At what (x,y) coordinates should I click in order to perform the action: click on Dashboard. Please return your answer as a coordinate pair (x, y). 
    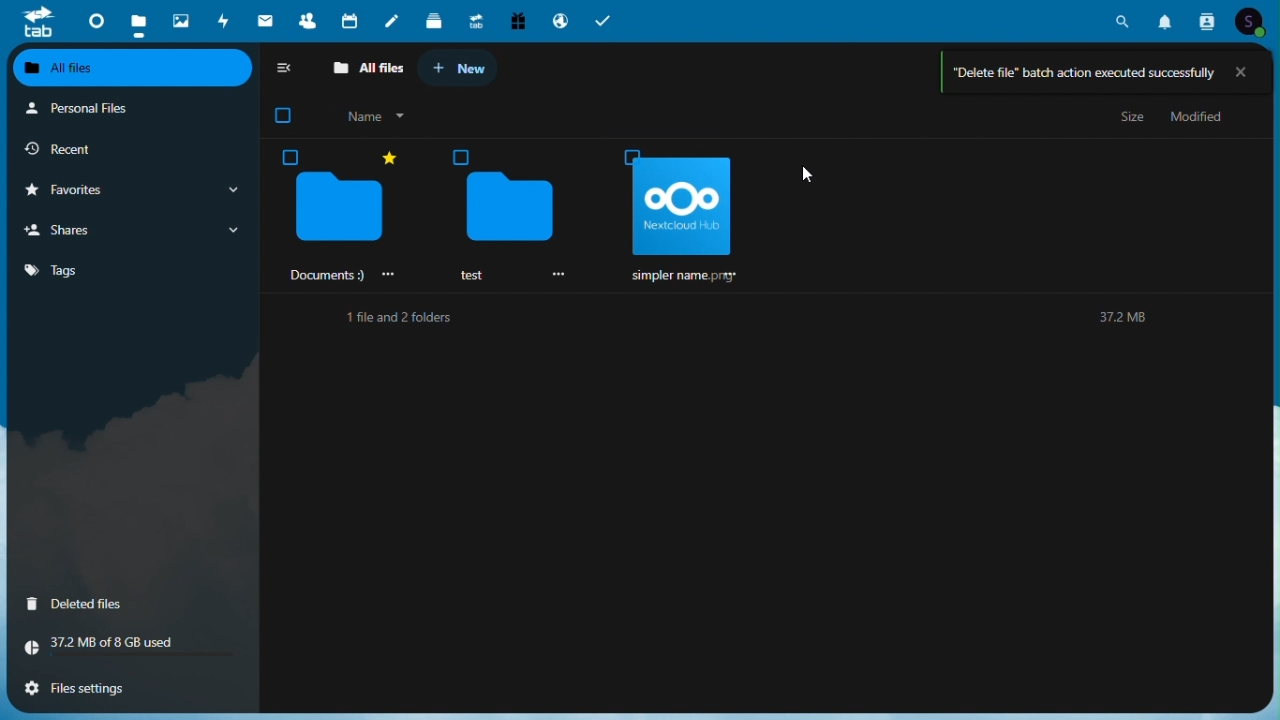
    Looking at the image, I should click on (94, 21).